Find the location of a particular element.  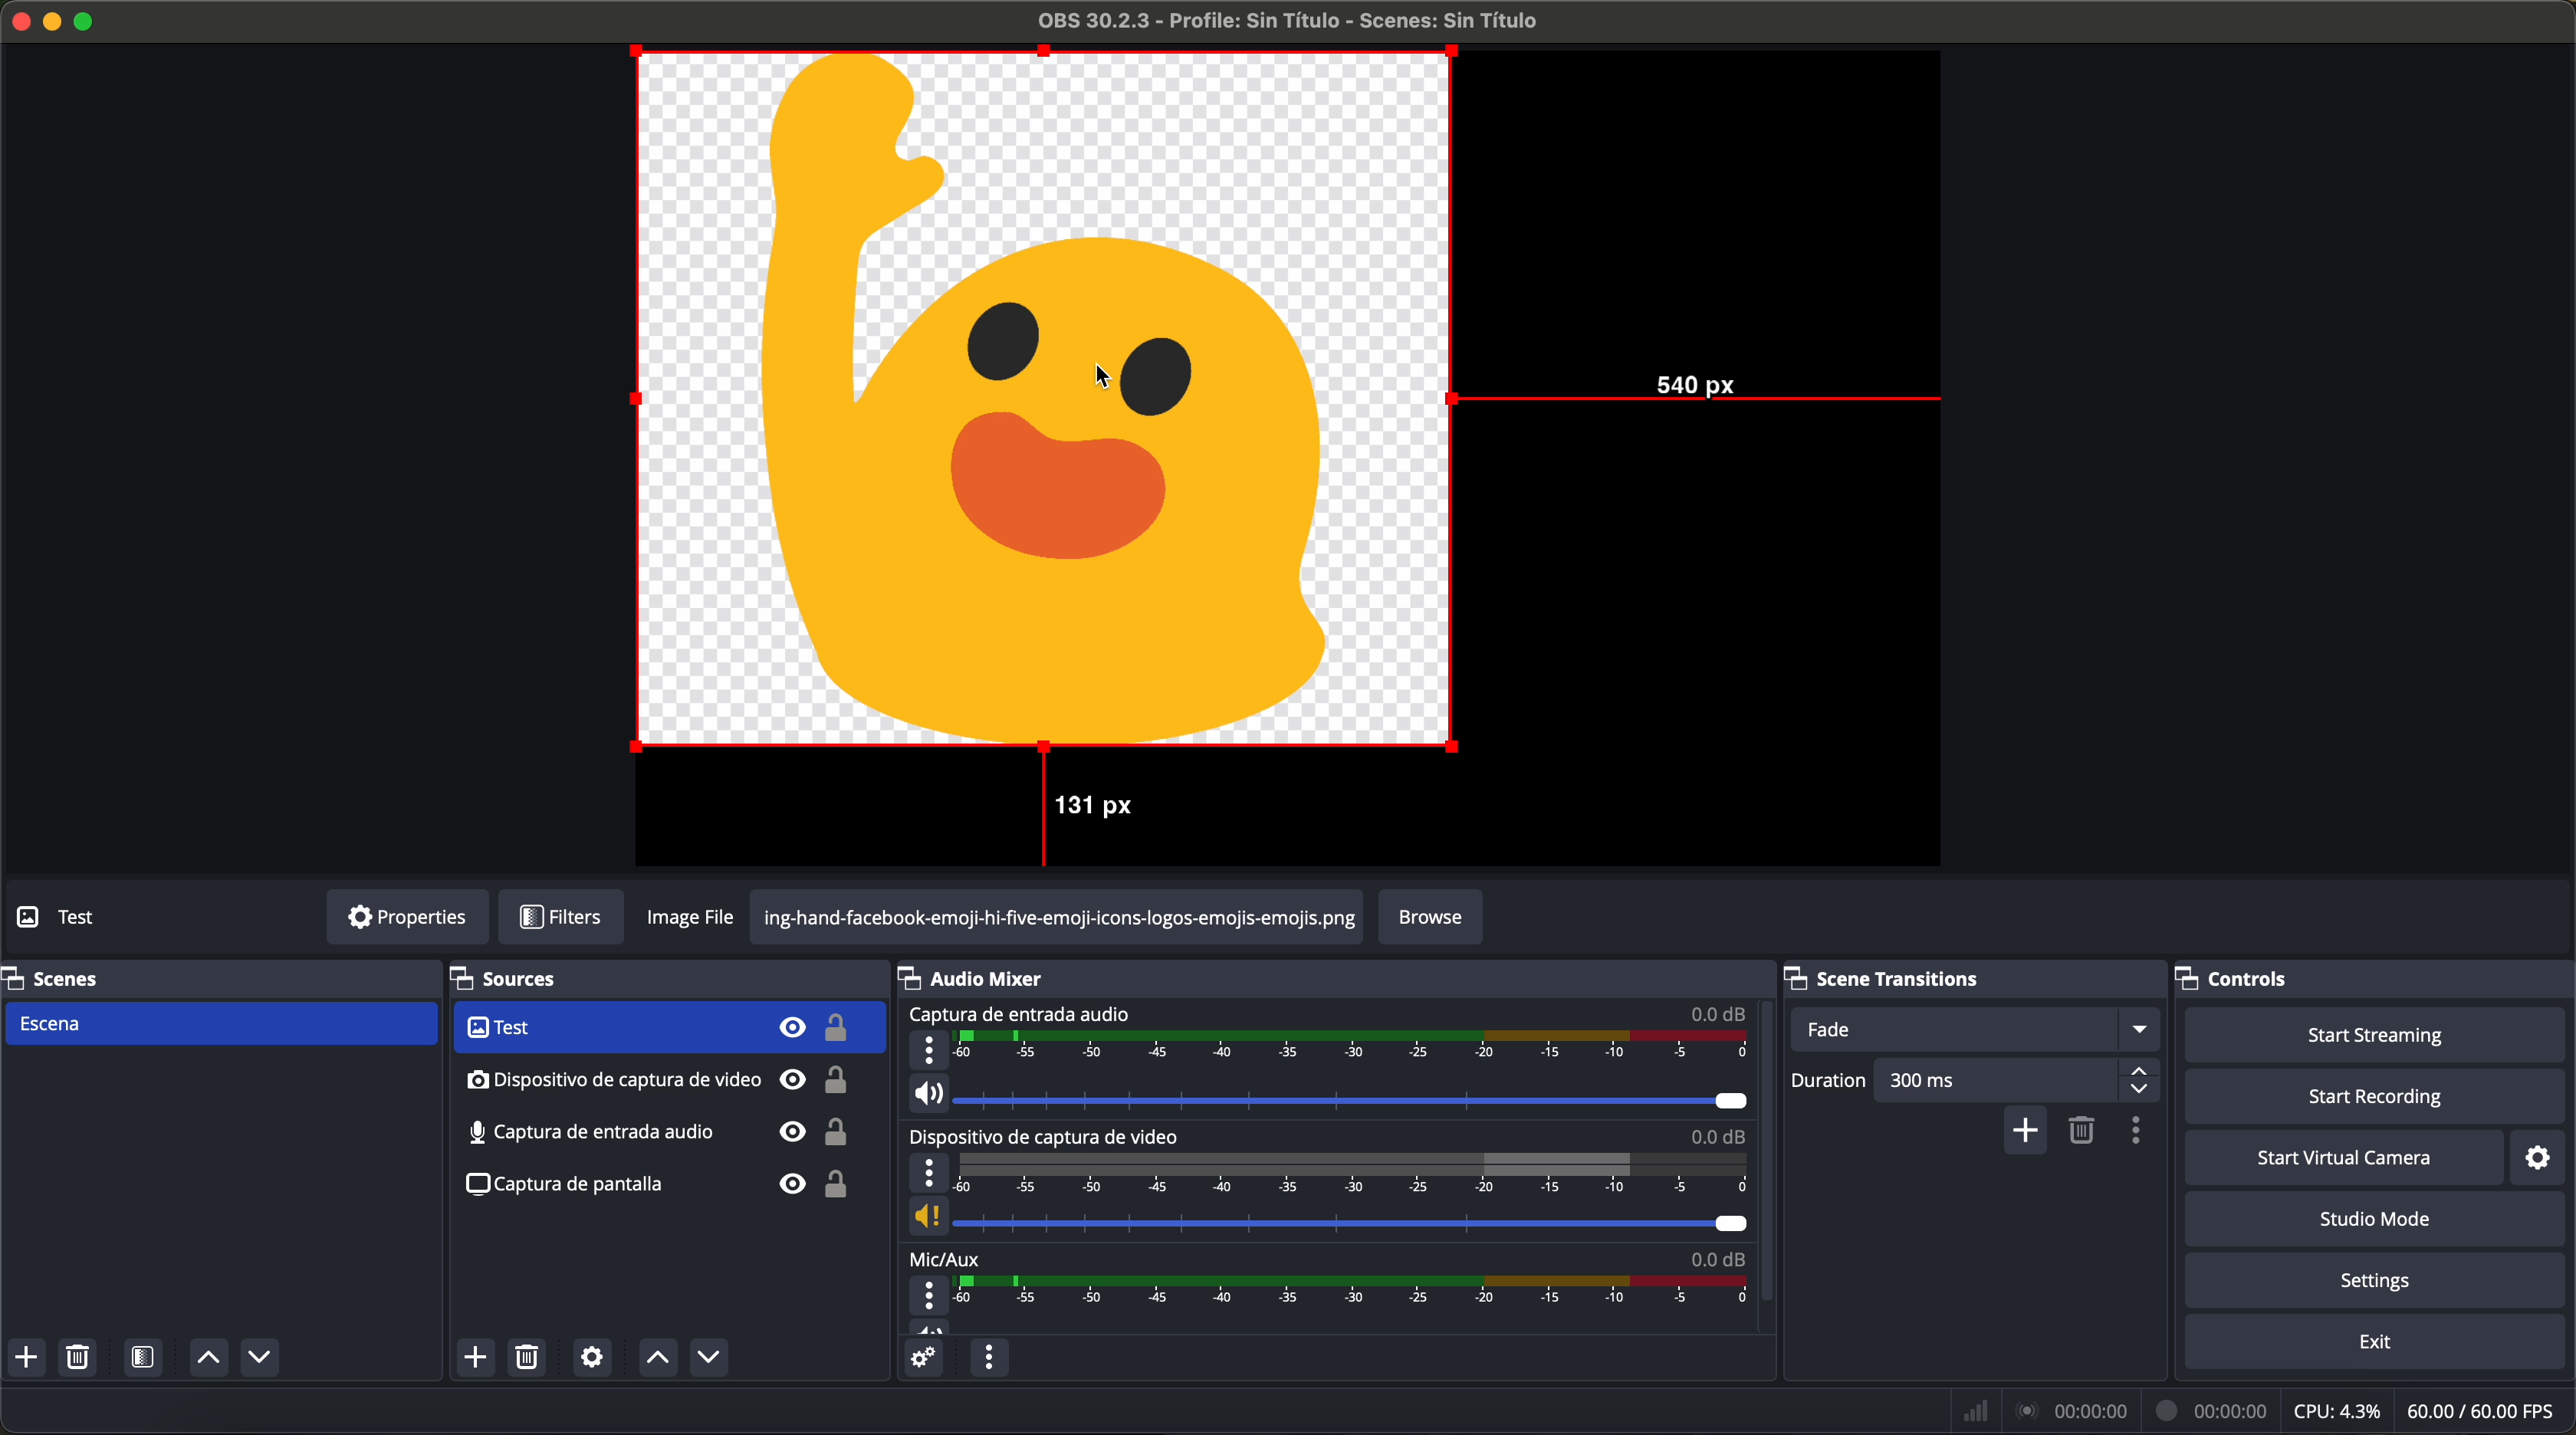

timeline is located at coordinates (1353, 1173).